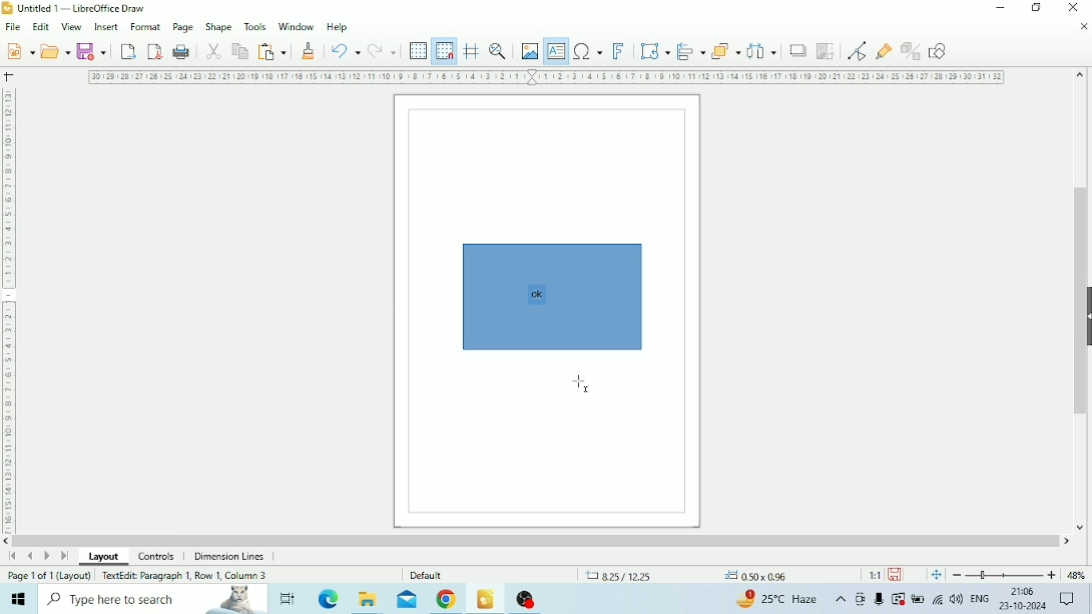  What do you see at coordinates (182, 52) in the screenshot?
I see `Print` at bounding box center [182, 52].